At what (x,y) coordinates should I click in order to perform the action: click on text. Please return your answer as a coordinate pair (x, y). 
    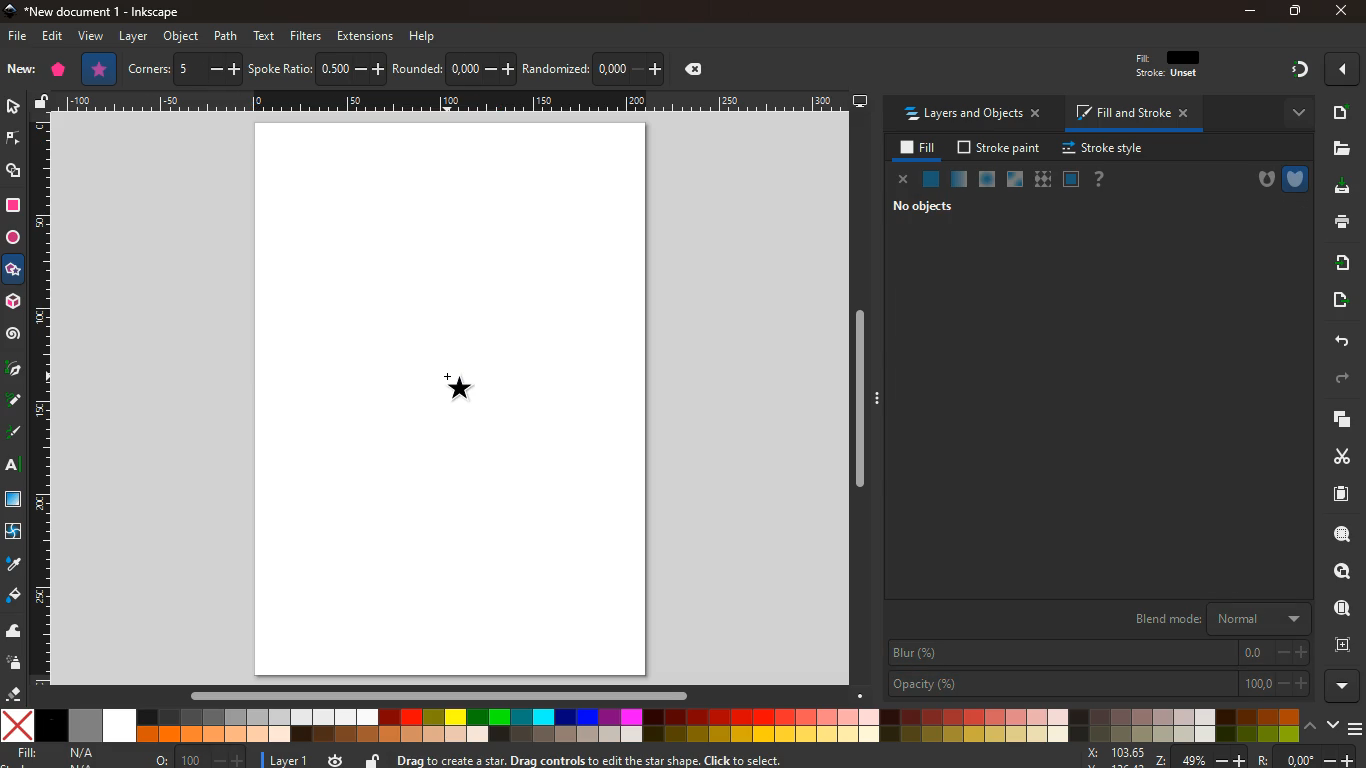
    Looking at the image, I should click on (14, 464).